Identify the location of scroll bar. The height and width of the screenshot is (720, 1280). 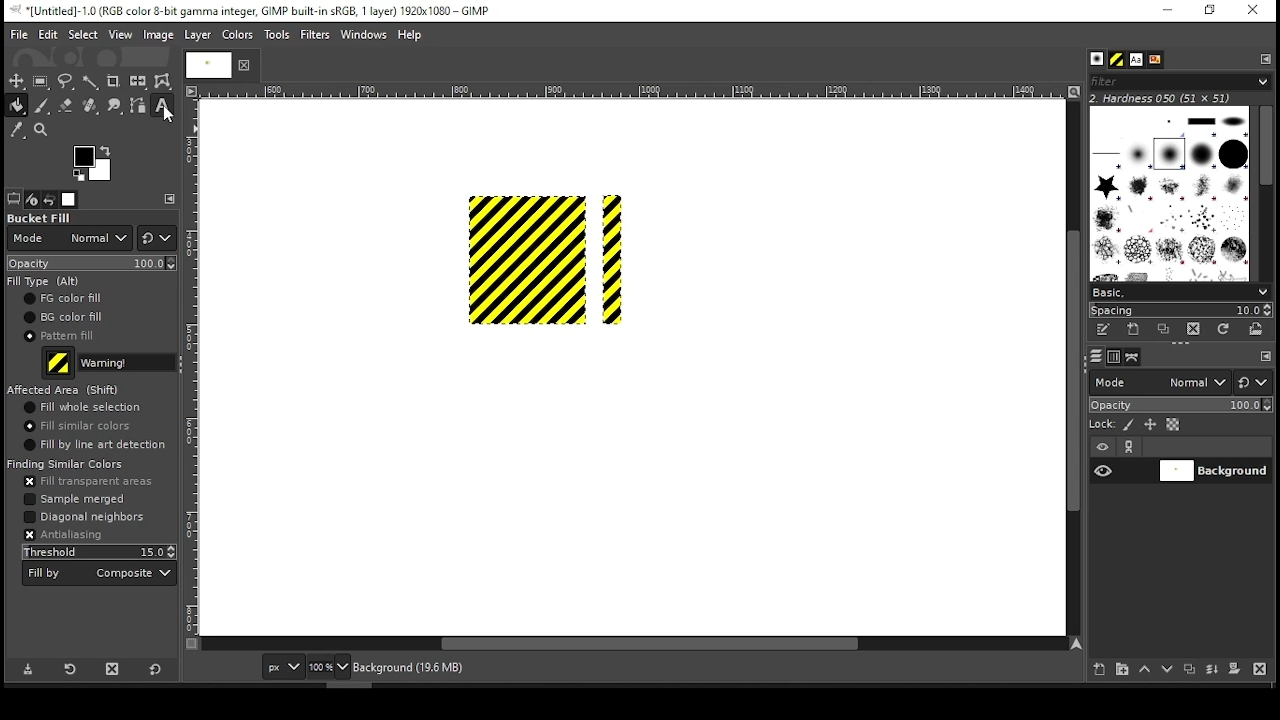
(1071, 367).